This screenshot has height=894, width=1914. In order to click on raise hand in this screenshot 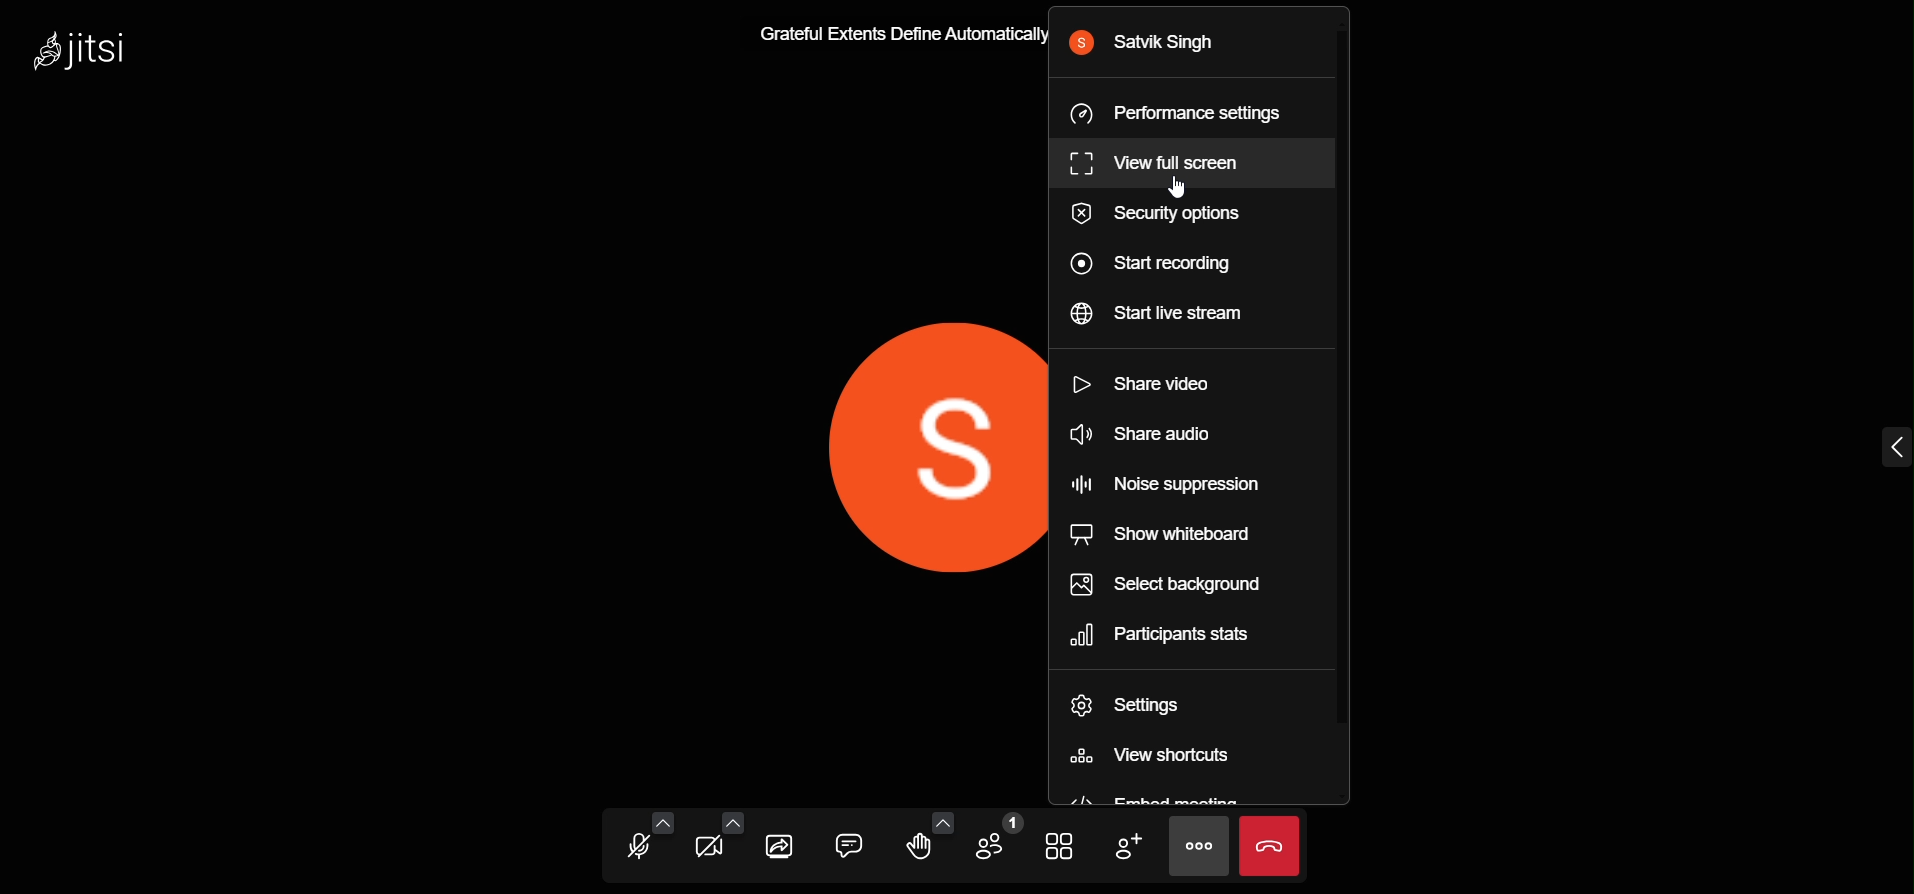, I will do `click(920, 851)`.